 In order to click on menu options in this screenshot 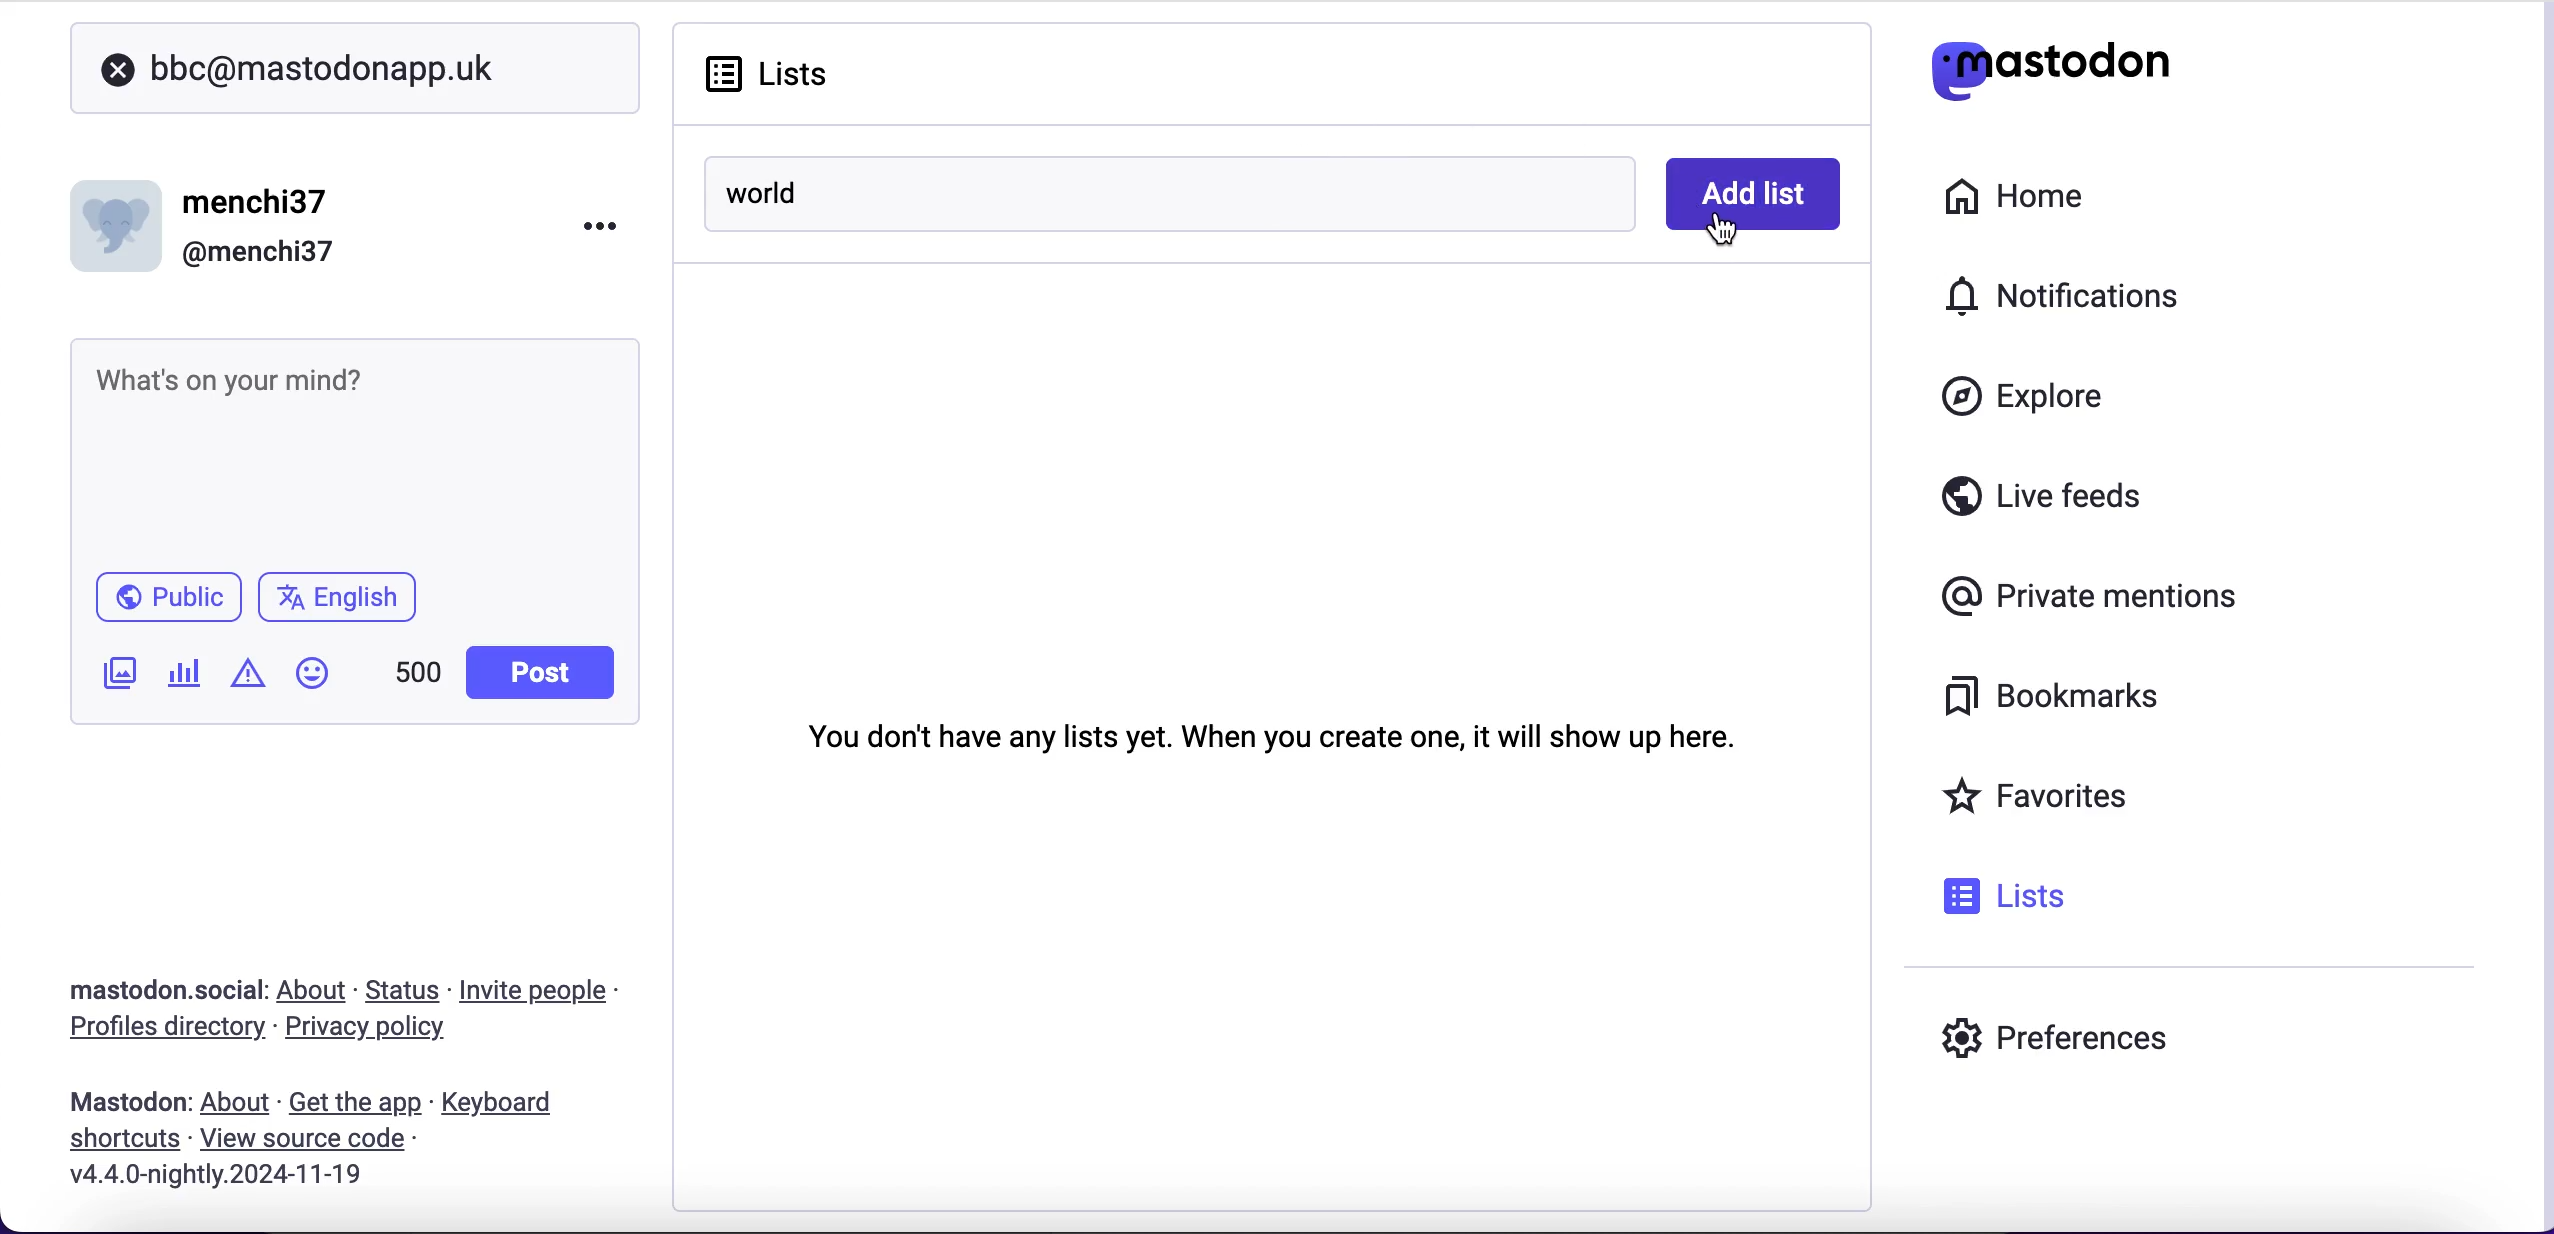, I will do `click(607, 224)`.